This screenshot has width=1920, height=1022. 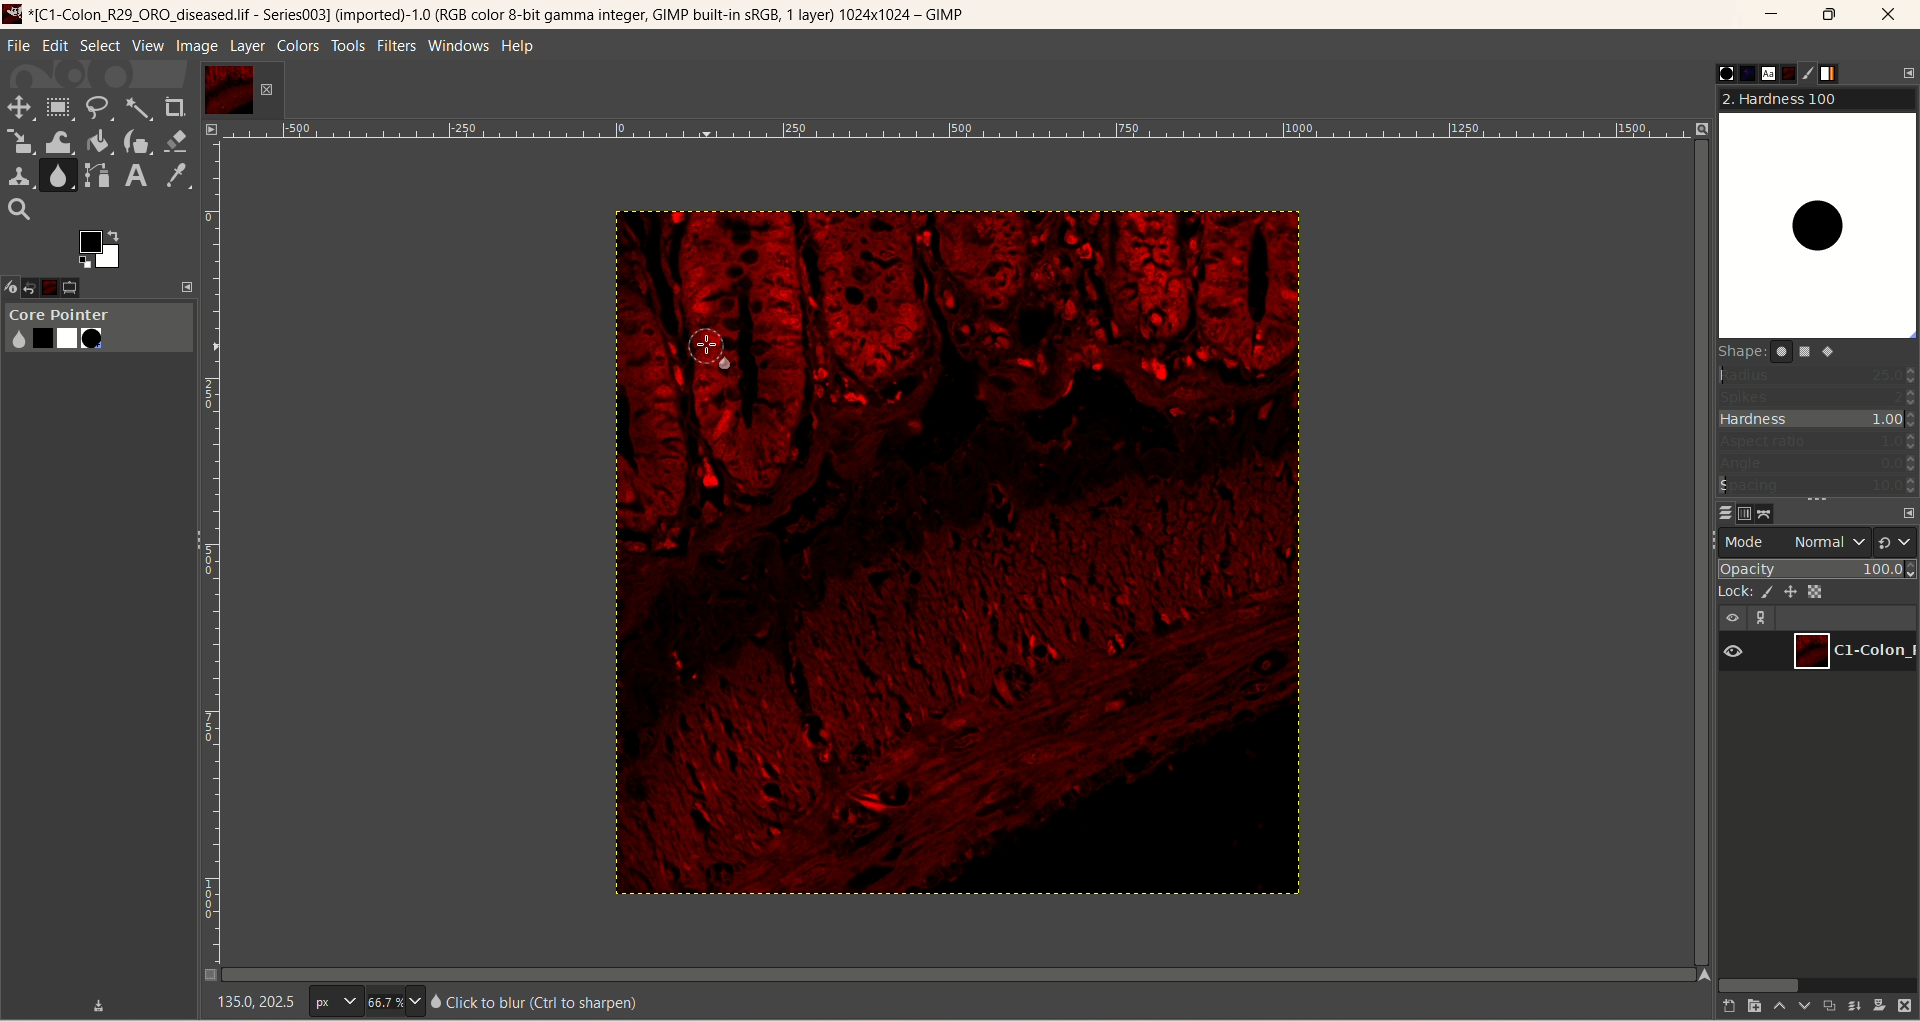 What do you see at coordinates (1740, 651) in the screenshot?
I see `visibility` at bounding box center [1740, 651].